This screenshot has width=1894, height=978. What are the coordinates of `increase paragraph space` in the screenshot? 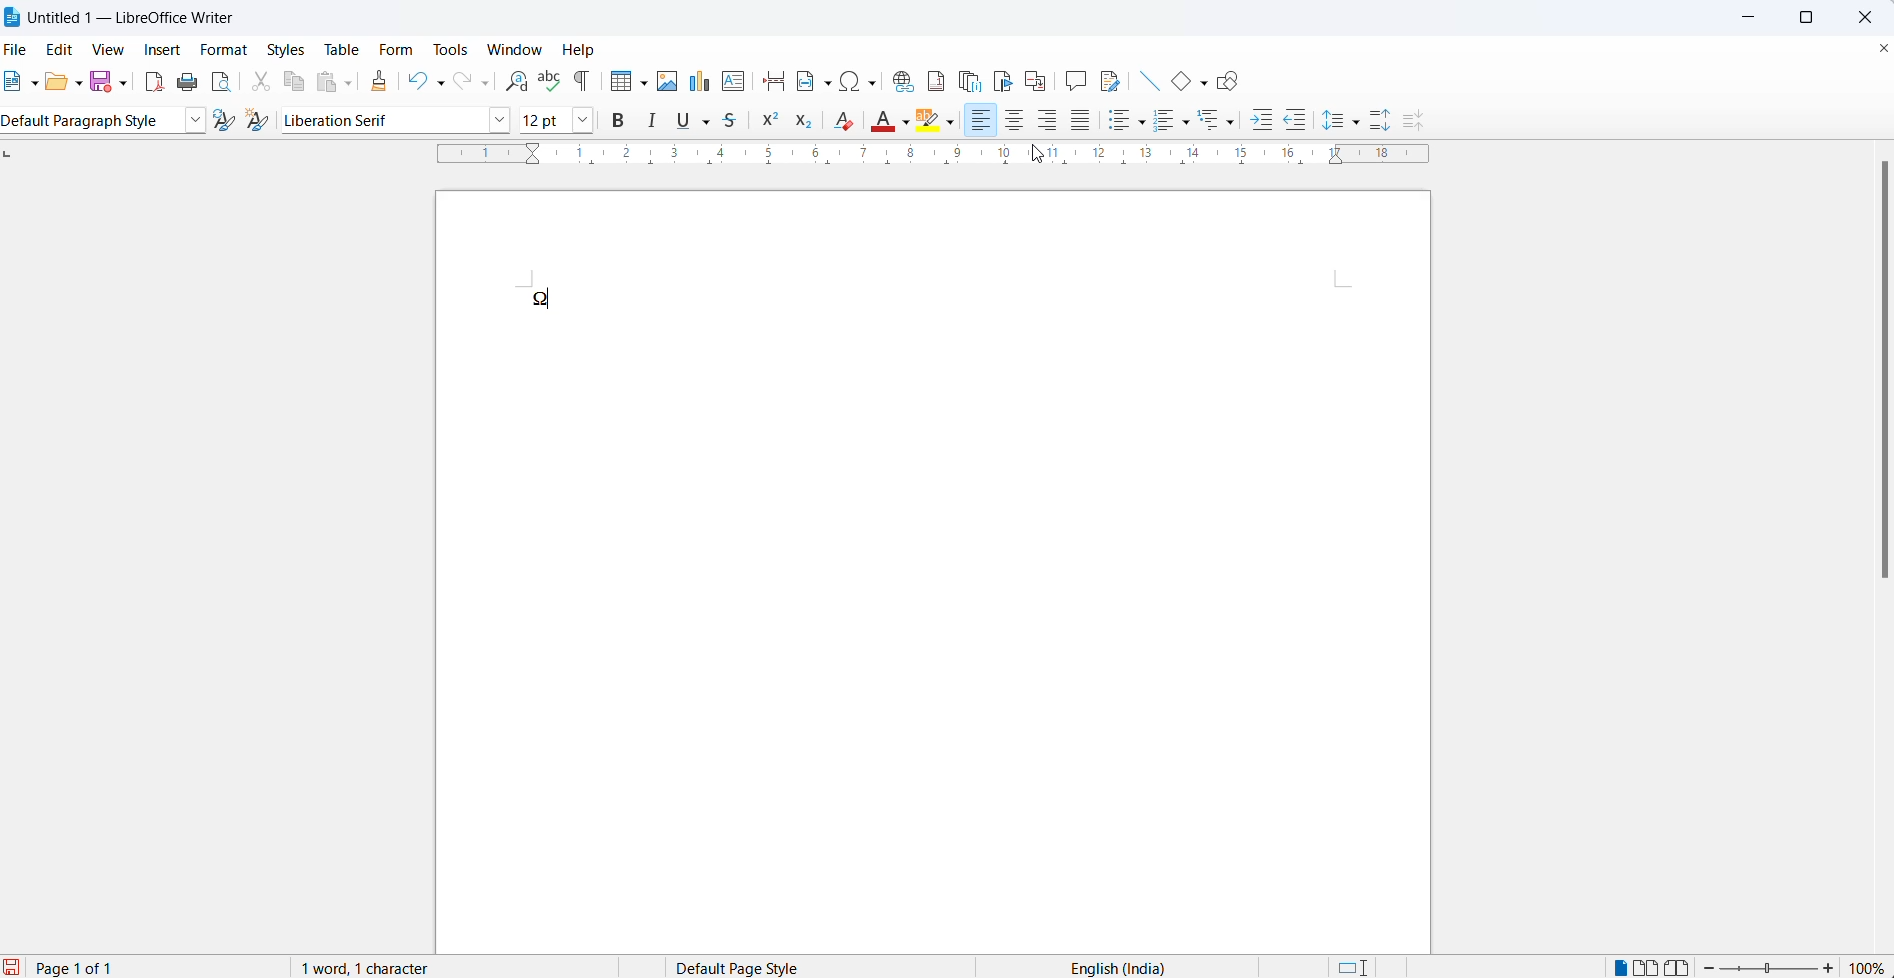 It's located at (1390, 116).